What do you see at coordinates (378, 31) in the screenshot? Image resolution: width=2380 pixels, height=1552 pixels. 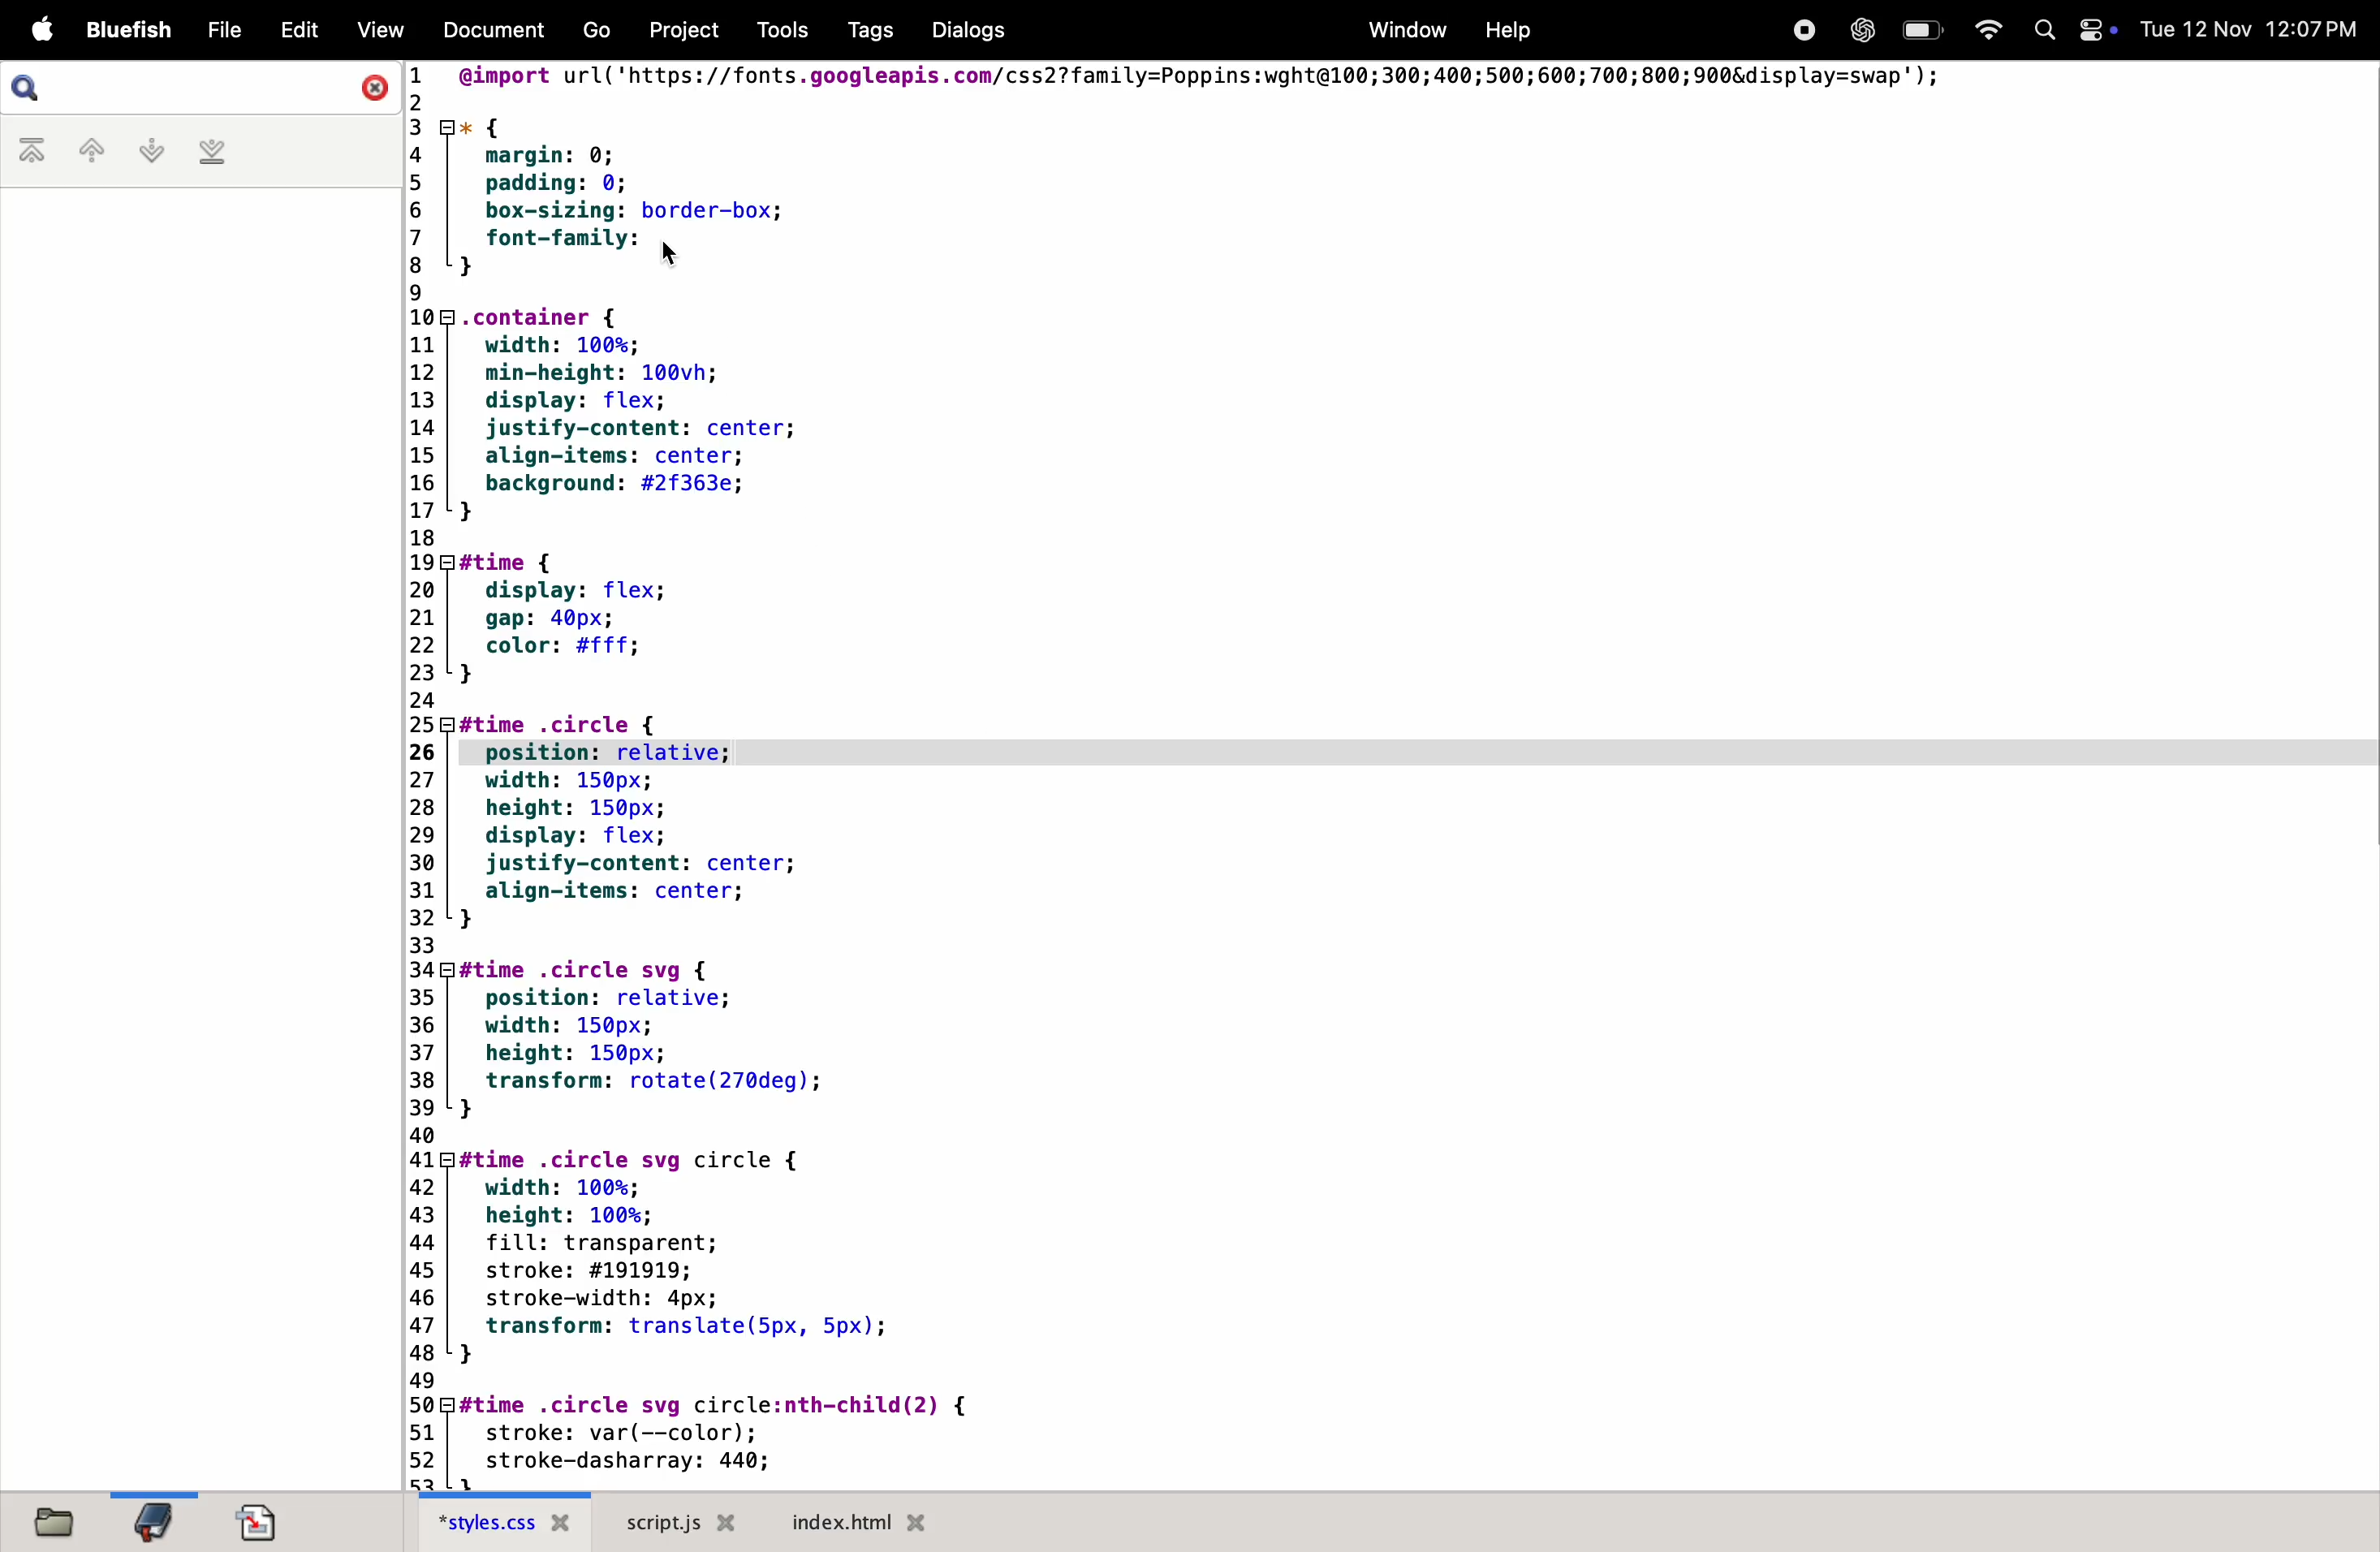 I see `view` at bounding box center [378, 31].